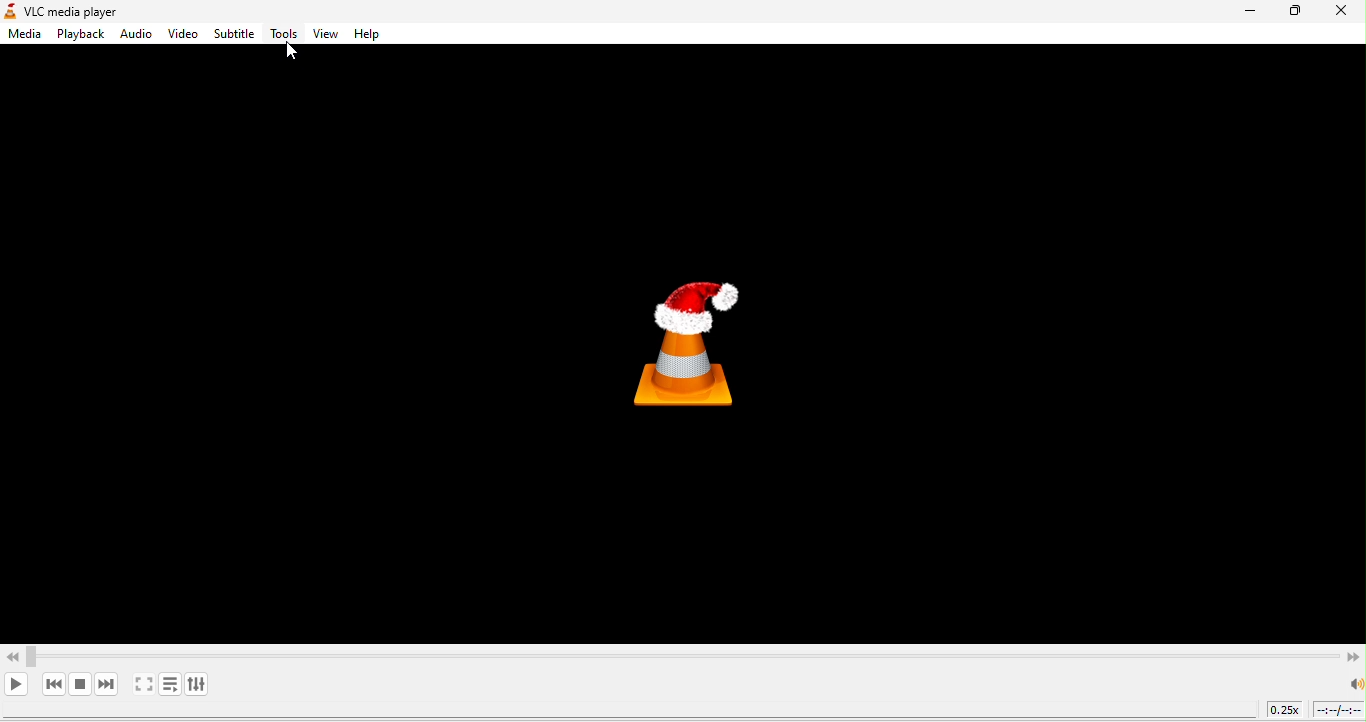  Describe the element at coordinates (689, 345) in the screenshot. I see `vlc media player logo` at that location.